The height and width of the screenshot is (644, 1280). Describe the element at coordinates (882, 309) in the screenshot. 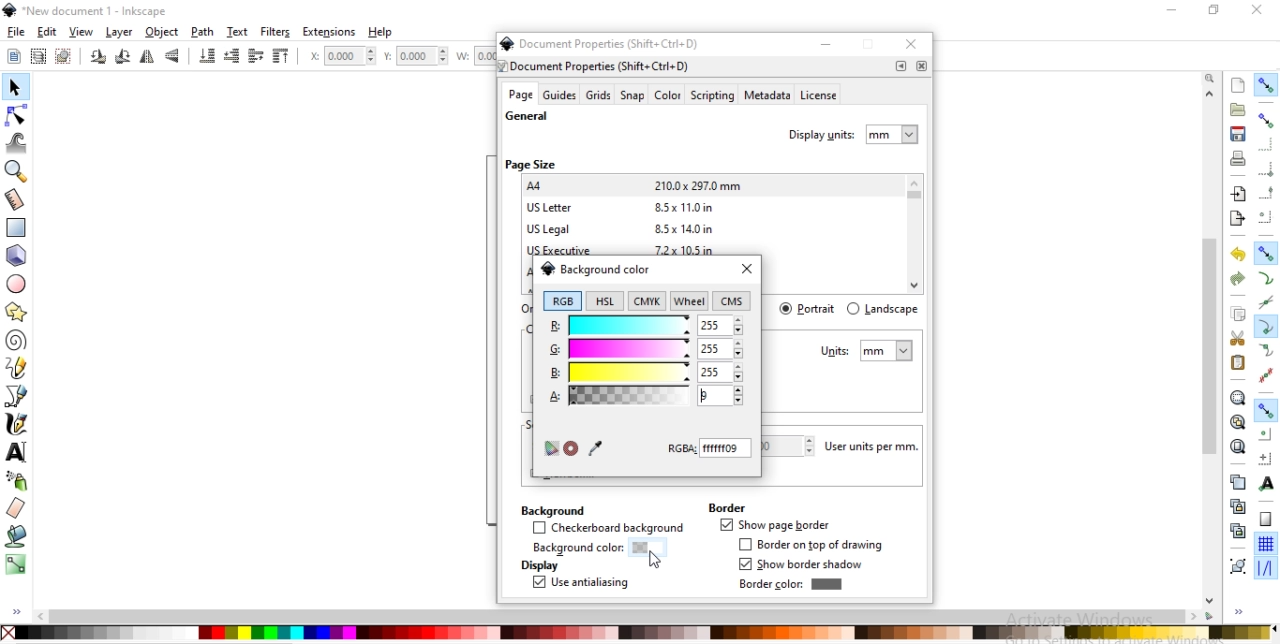

I see `landscape` at that location.